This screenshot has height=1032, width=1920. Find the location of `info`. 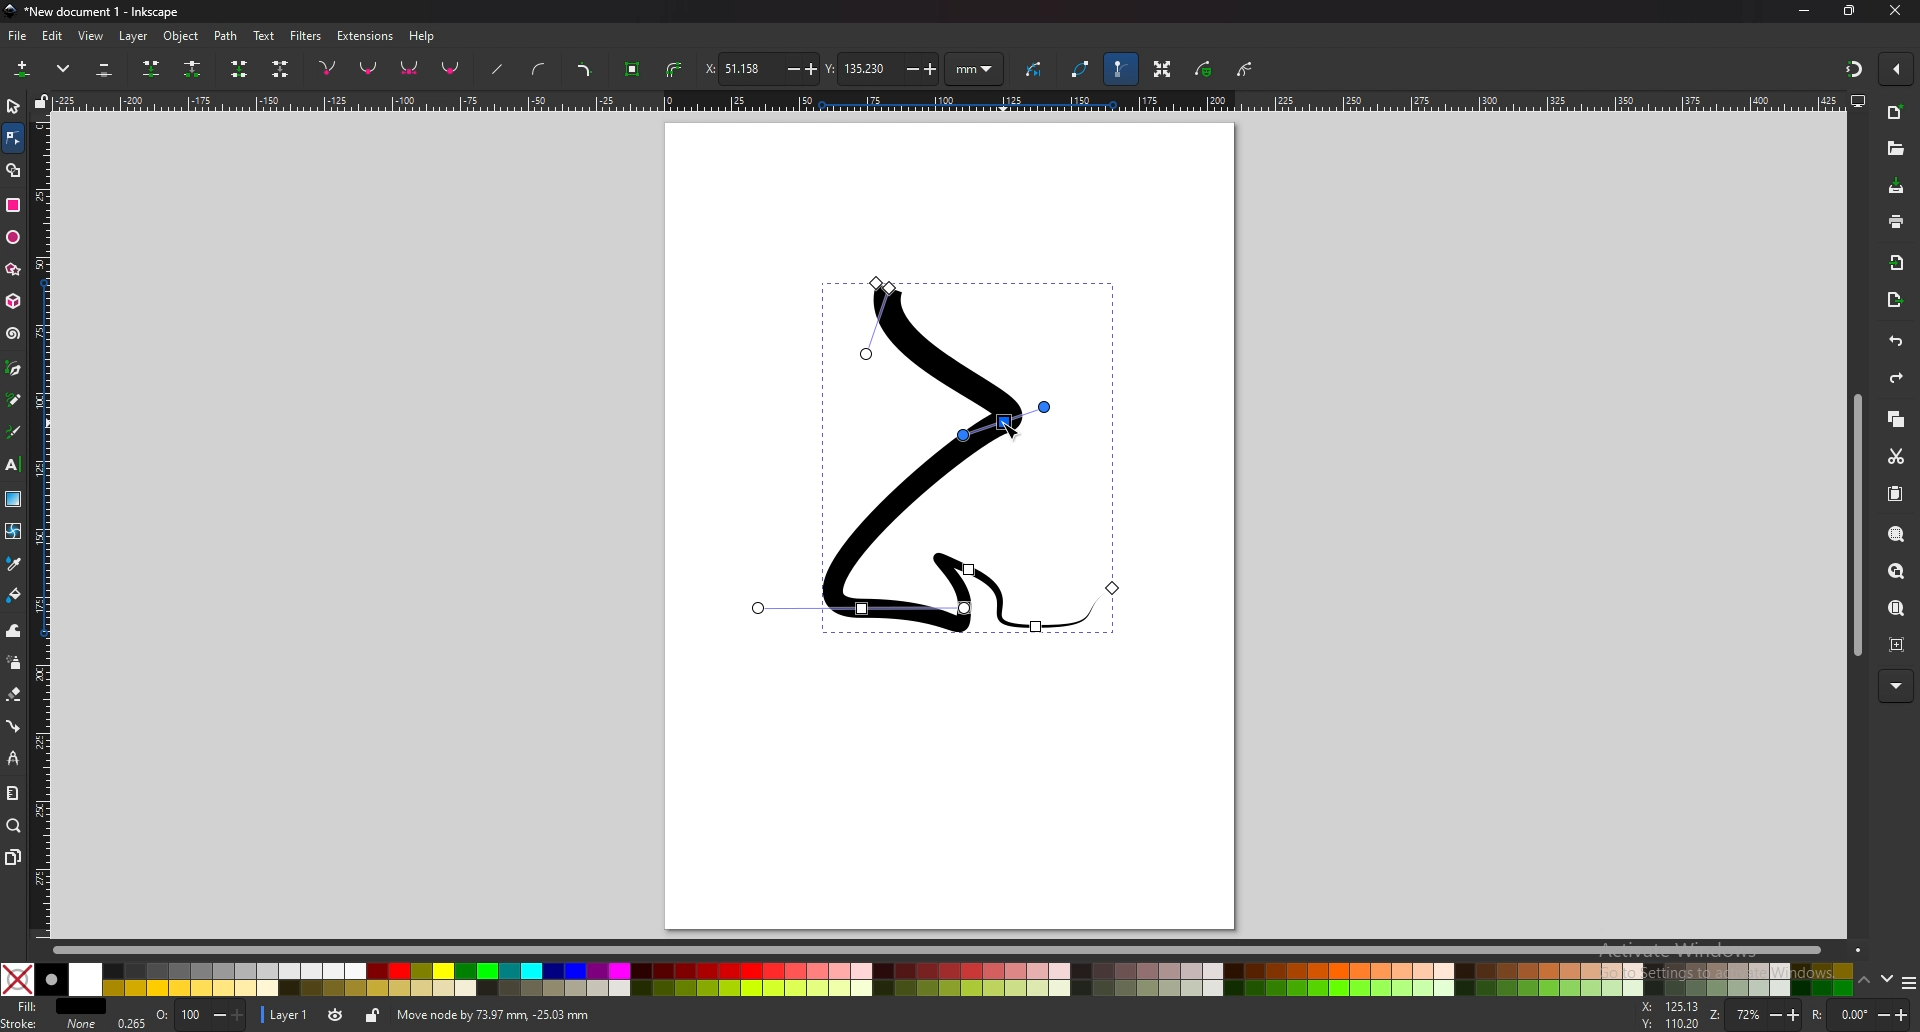

info is located at coordinates (678, 1015).